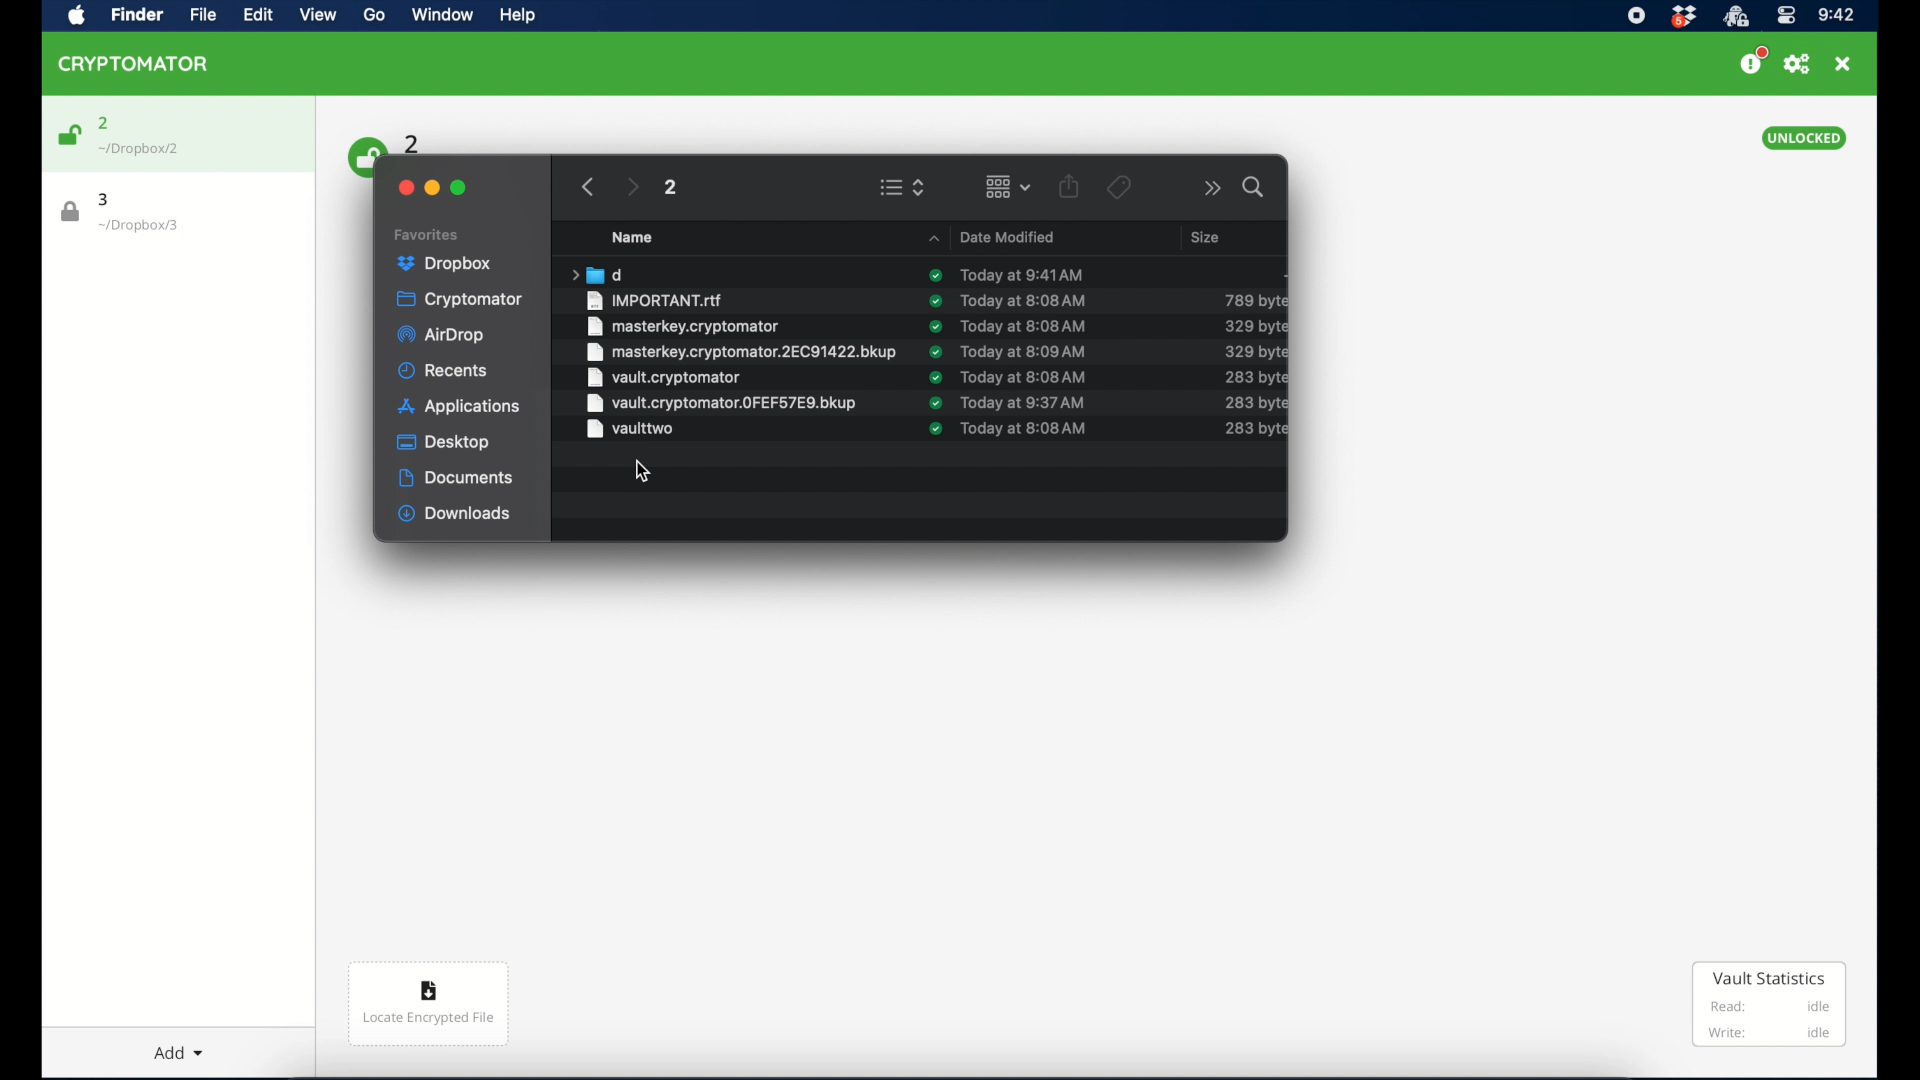  What do you see at coordinates (933, 301) in the screenshot?
I see `sync` at bounding box center [933, 301].